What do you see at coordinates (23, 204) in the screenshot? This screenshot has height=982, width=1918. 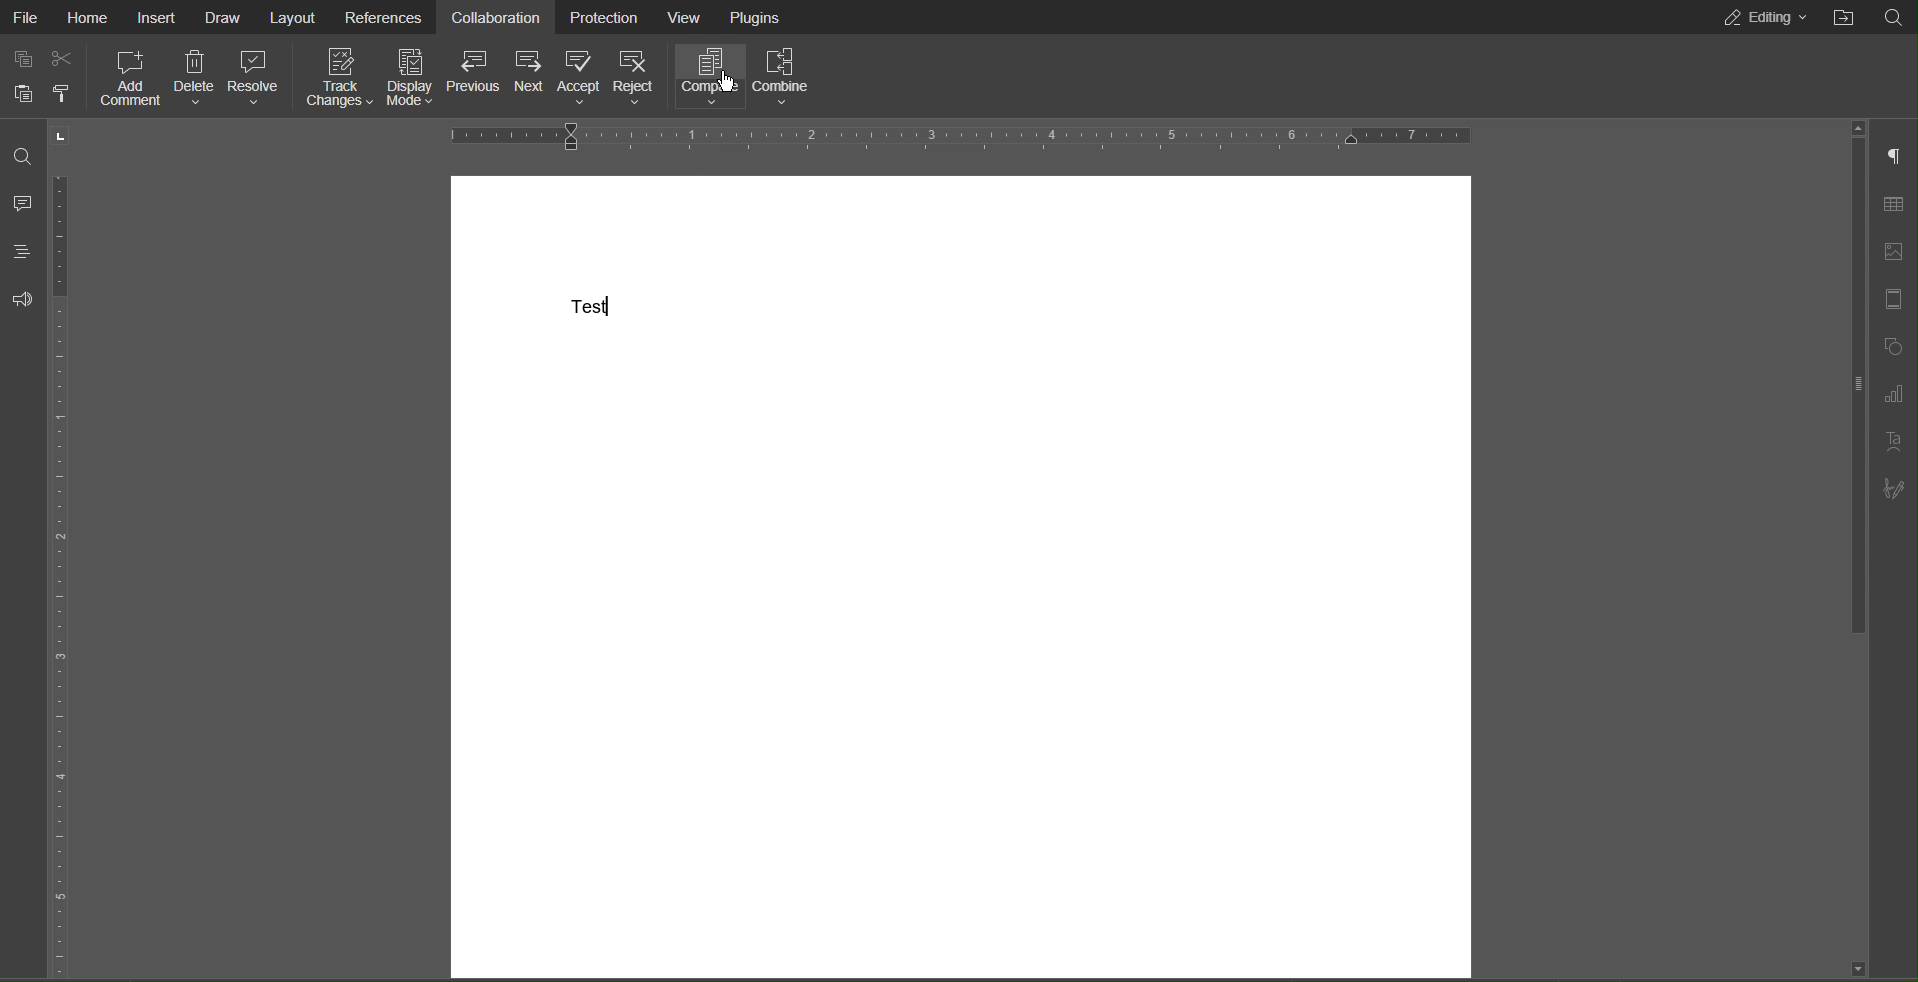 I see `Comment` at bounding box center [23, 204].